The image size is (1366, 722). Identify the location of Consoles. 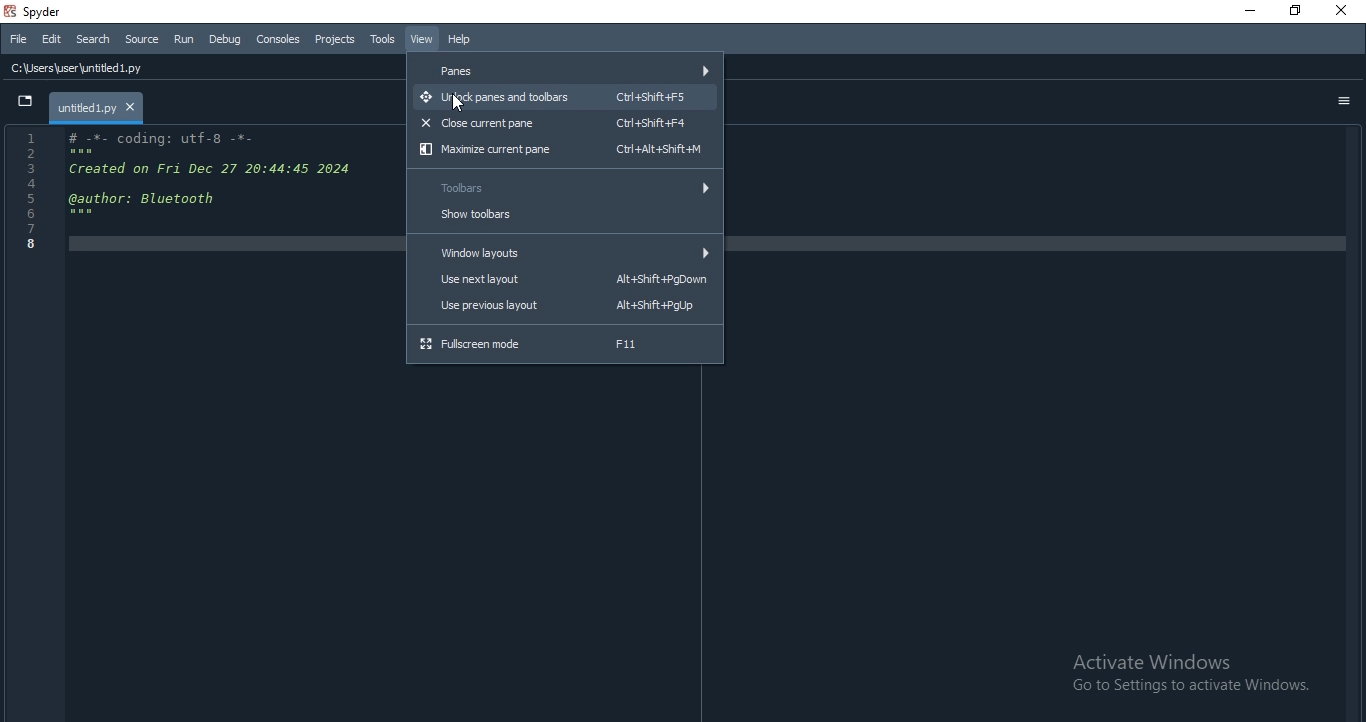
(277, 37).